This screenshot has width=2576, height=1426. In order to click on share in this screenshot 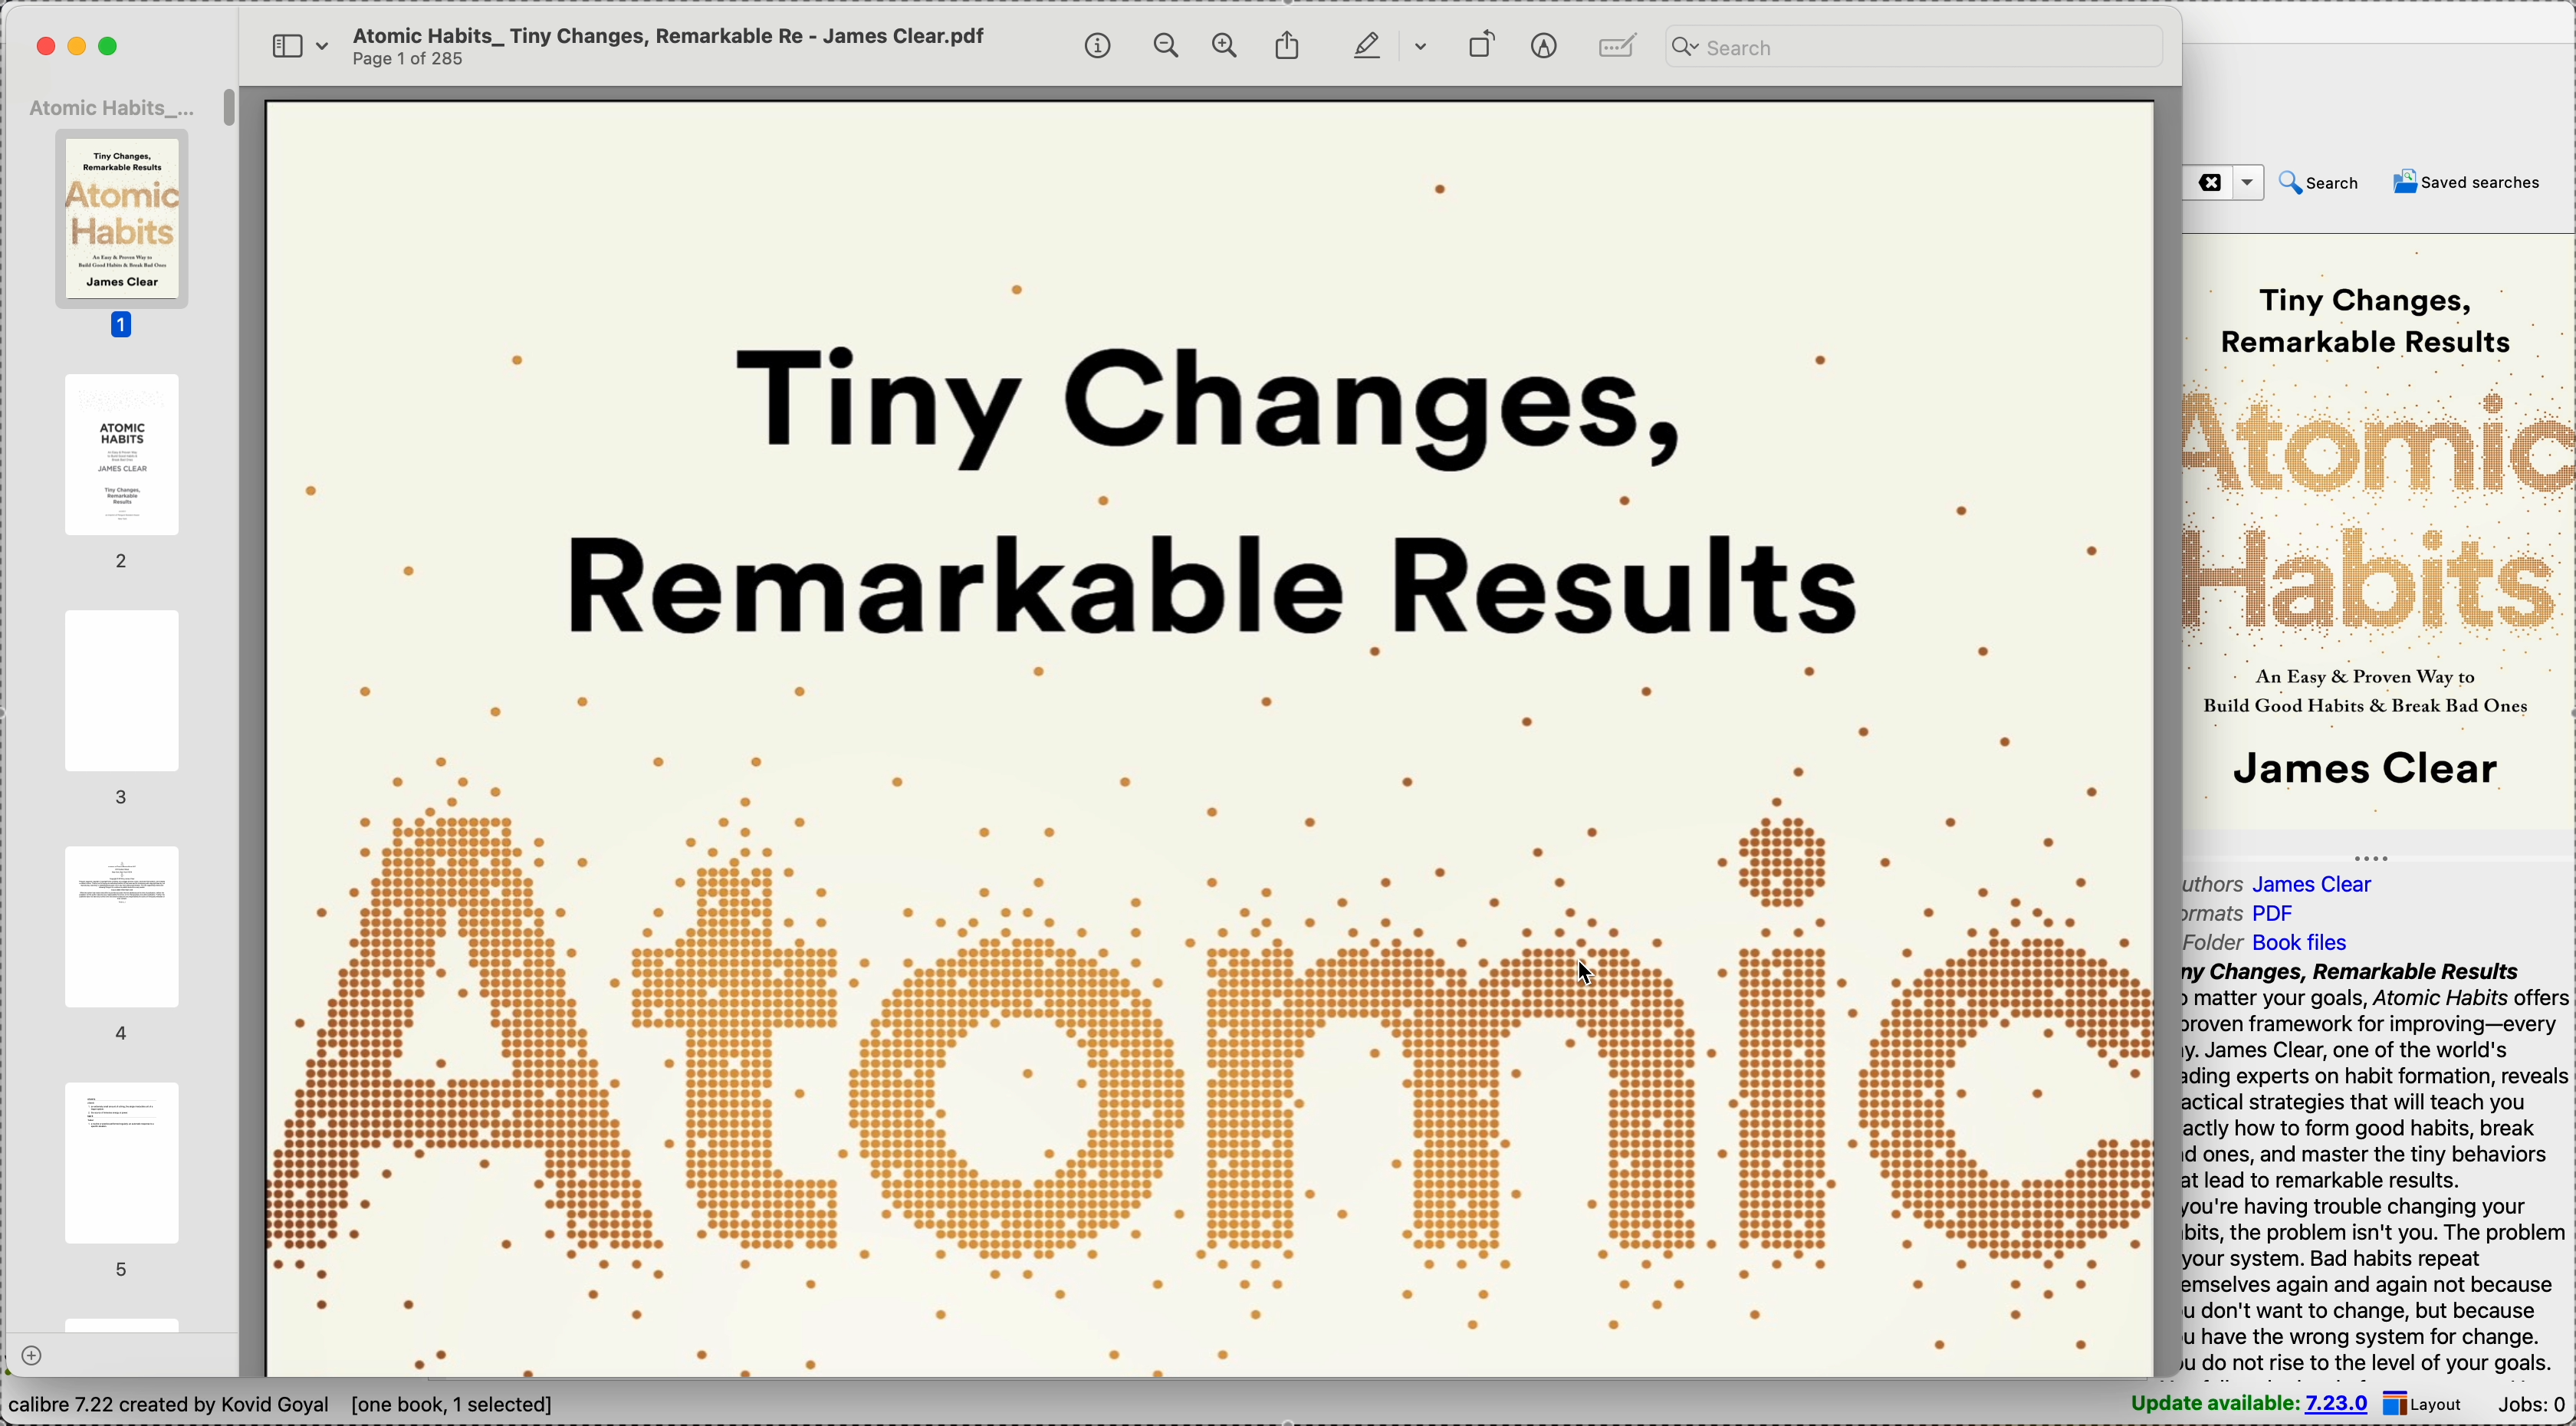, I will do `click(1288, 45)`.